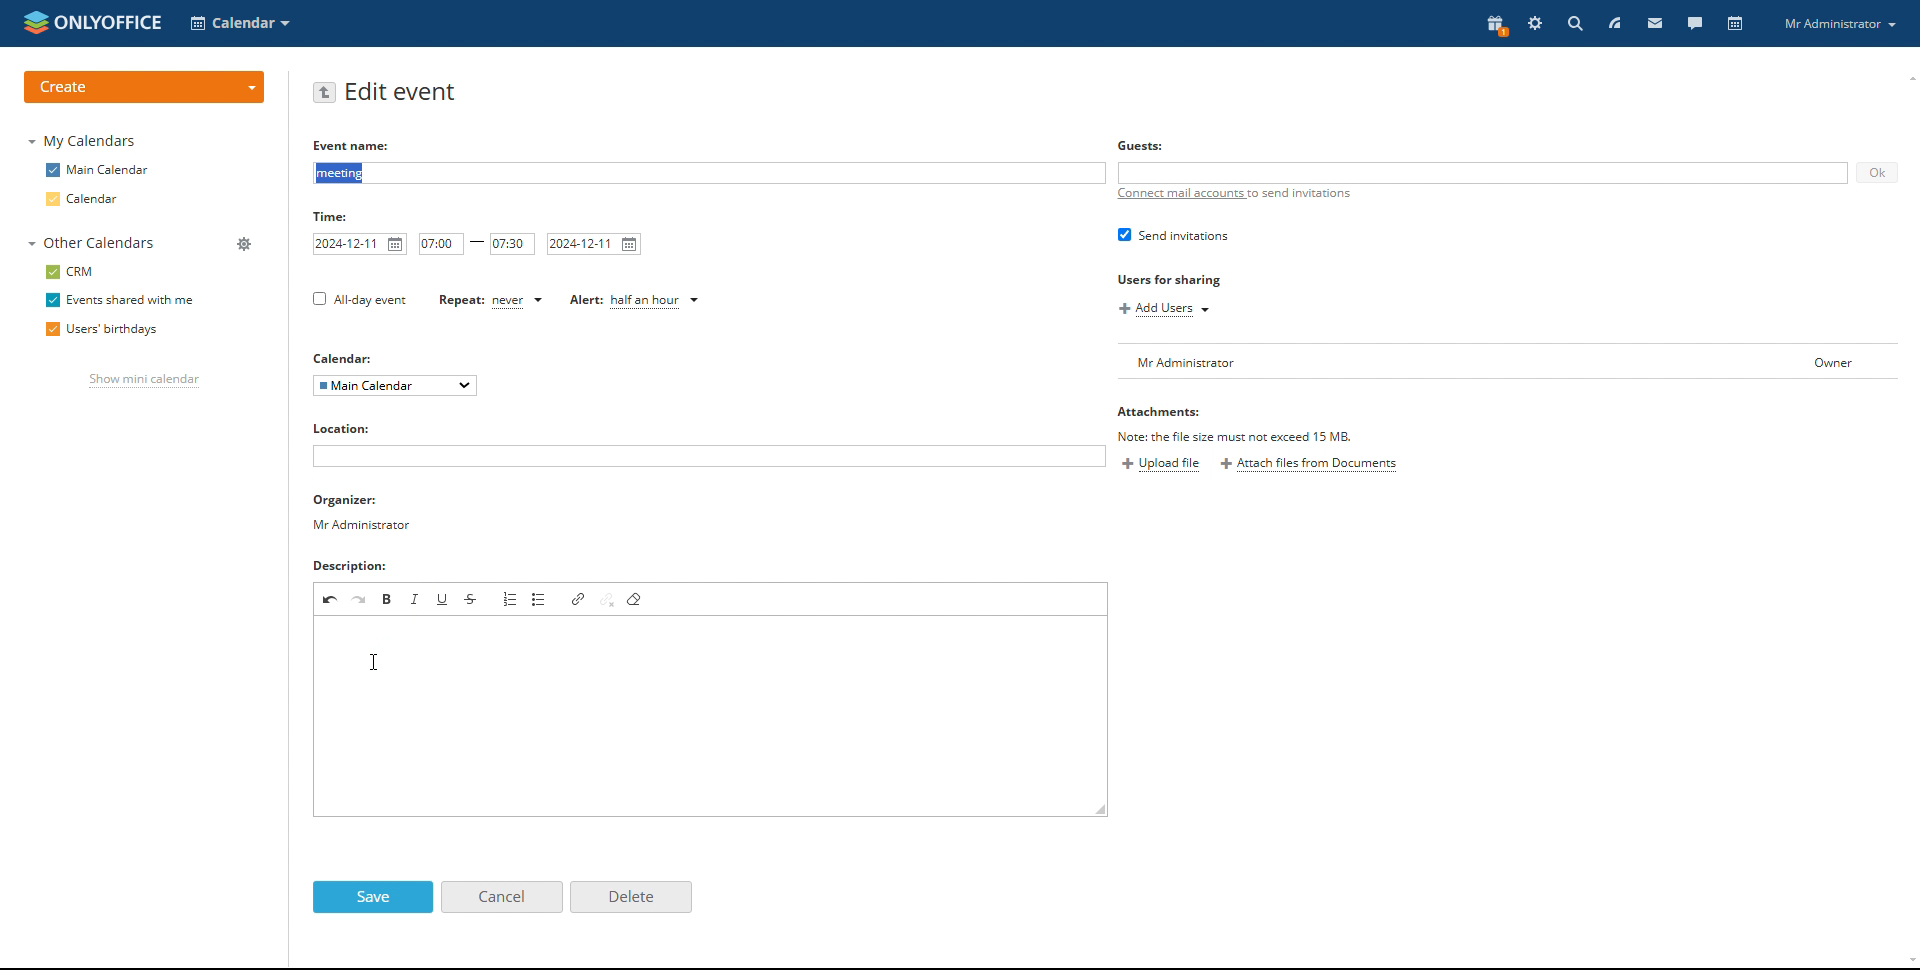 Image resolution: width=1920 pixels, height=970 pixels. I want to click on user list, so click(1509, 362).